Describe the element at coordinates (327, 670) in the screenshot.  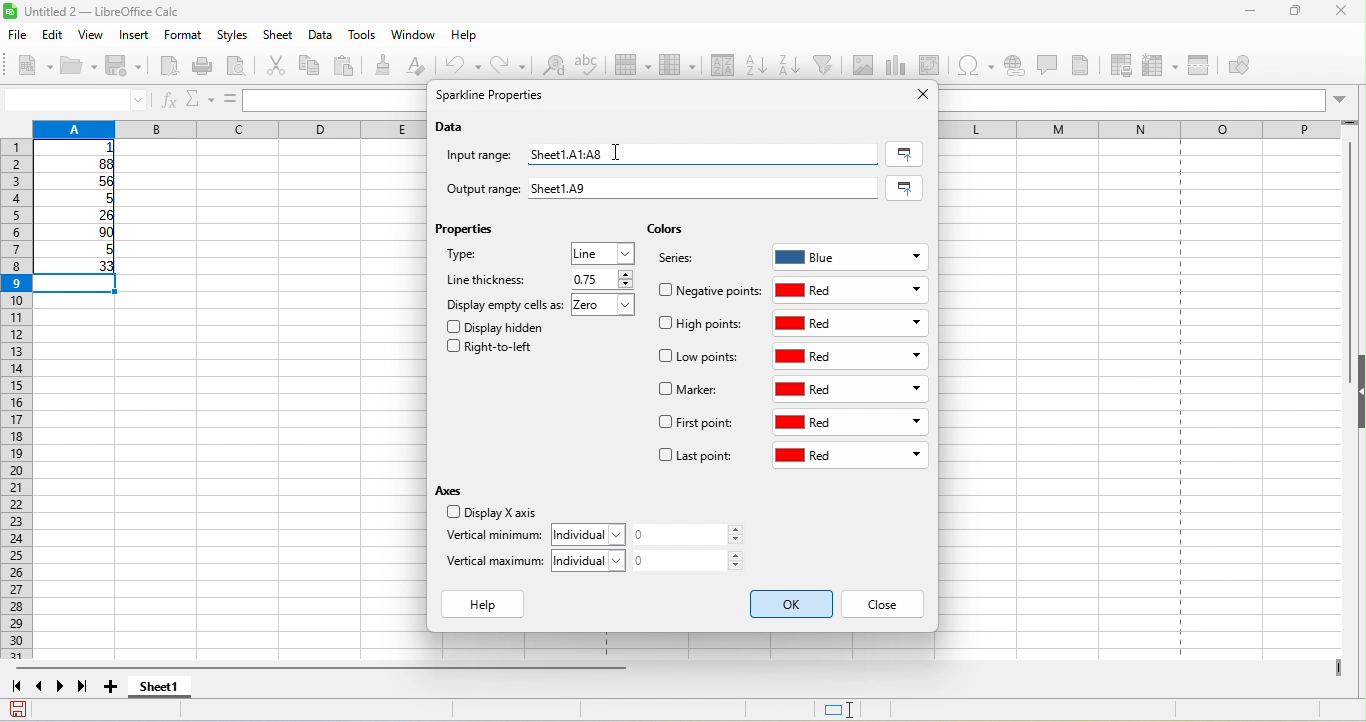
I see `horizontal scroll bar` at that location.